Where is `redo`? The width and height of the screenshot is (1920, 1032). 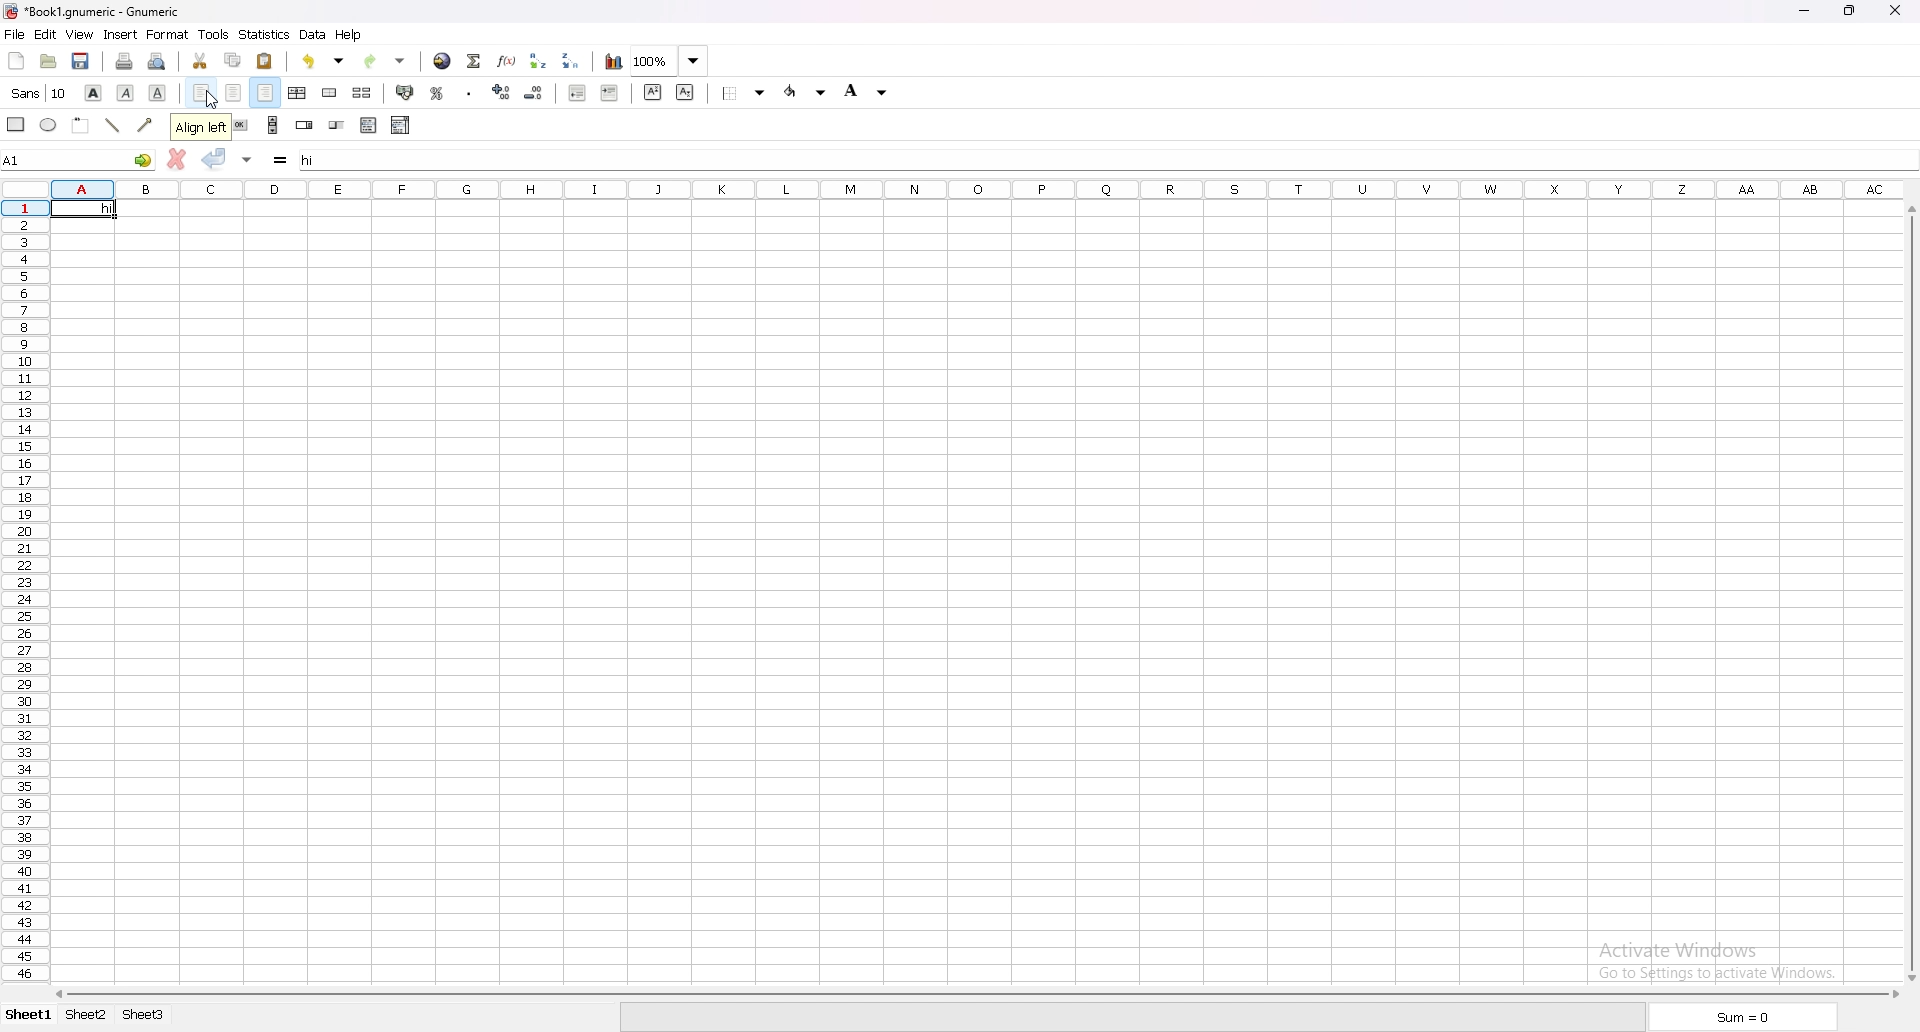
redo is located at coordinates (382, 61).